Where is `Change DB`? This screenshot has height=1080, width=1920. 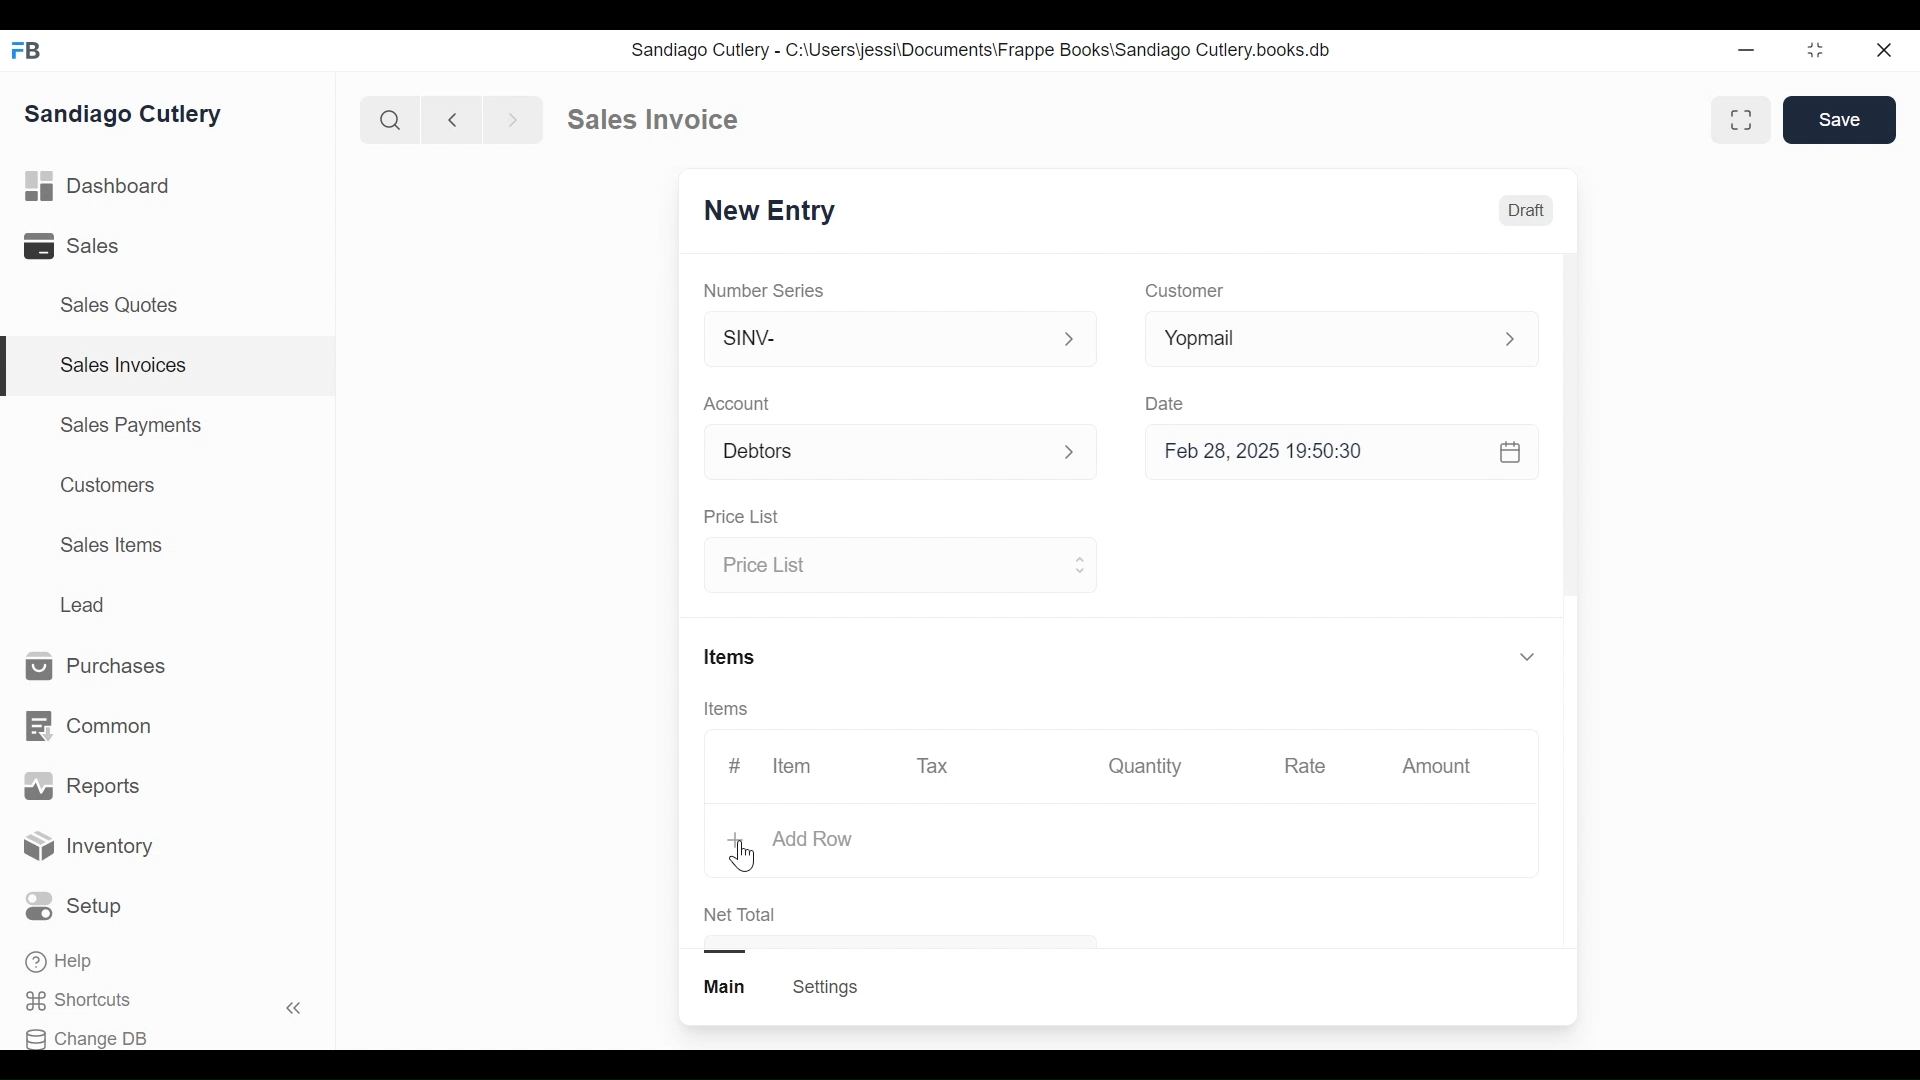 Change DB is located at coordinates (87, 1039).